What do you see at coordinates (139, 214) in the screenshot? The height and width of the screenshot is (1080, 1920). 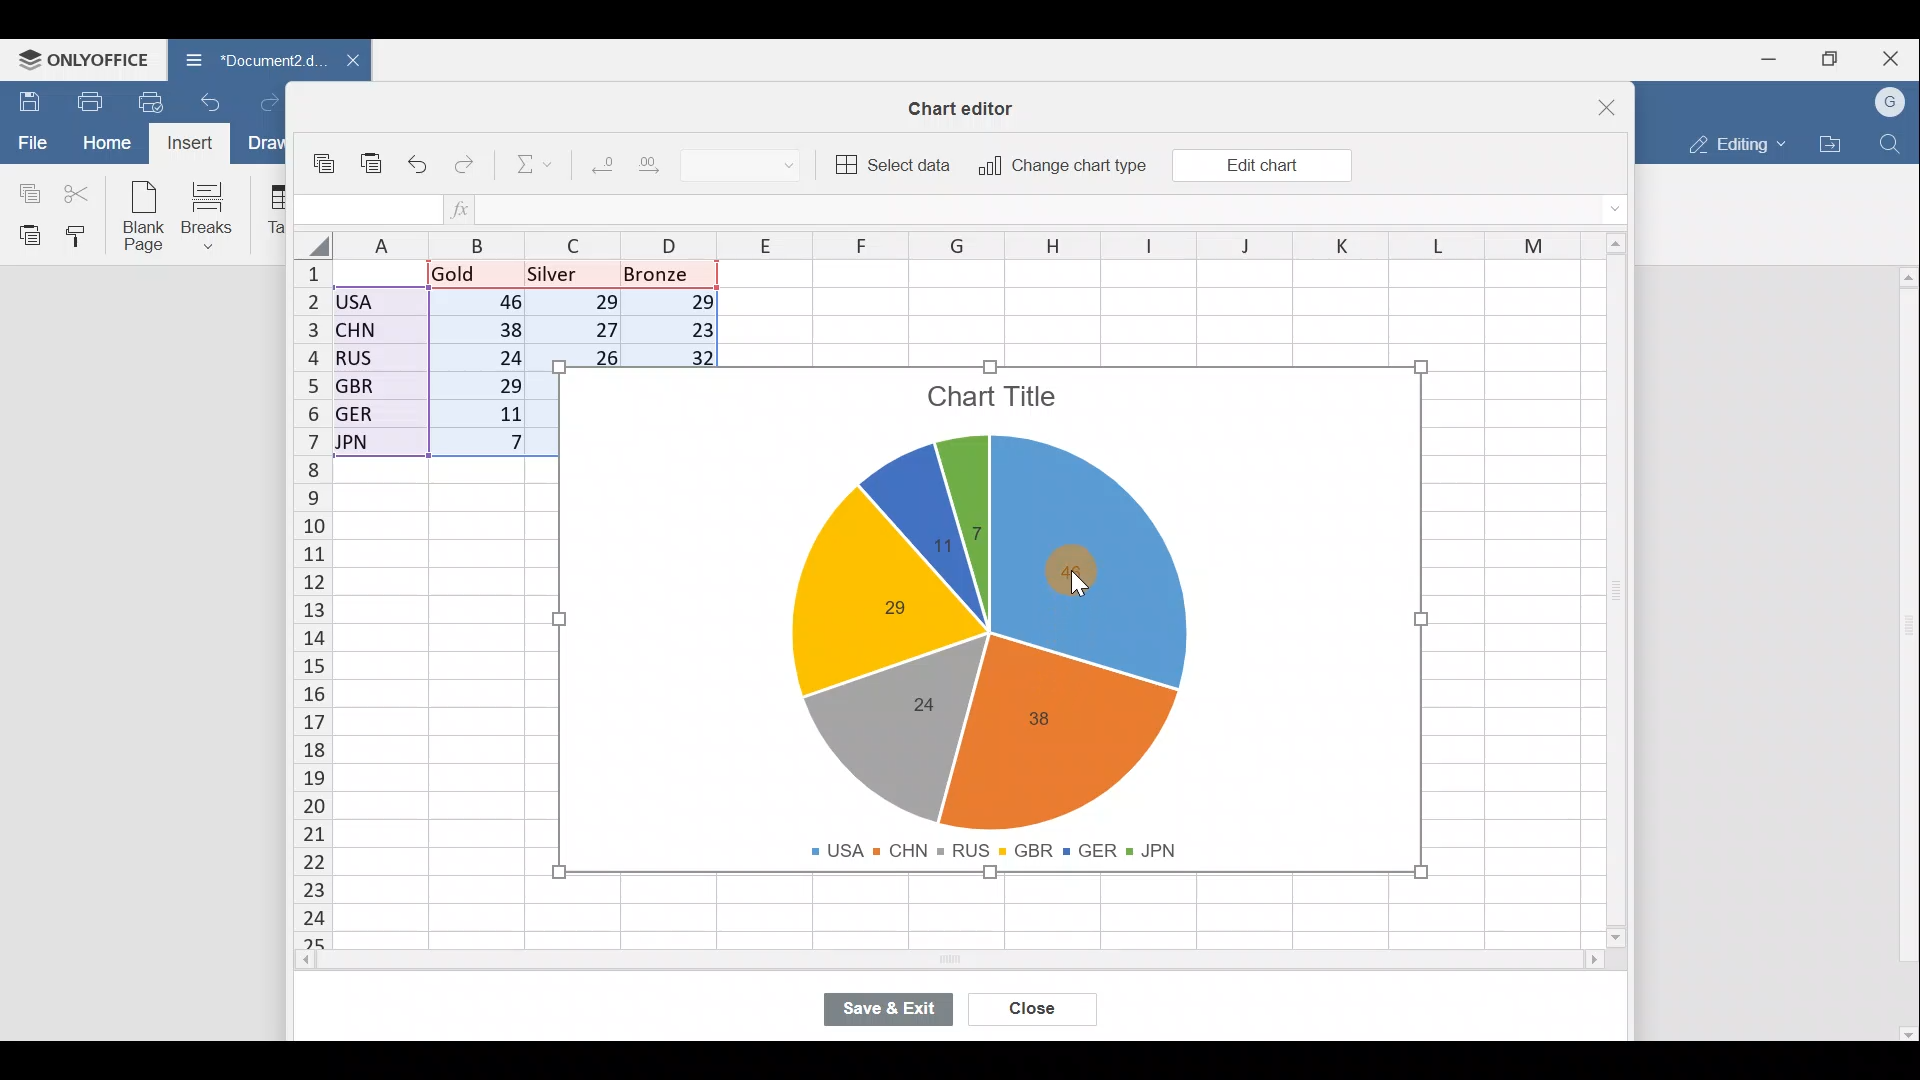 I see `Blank page` at bounding box center [139, 214].